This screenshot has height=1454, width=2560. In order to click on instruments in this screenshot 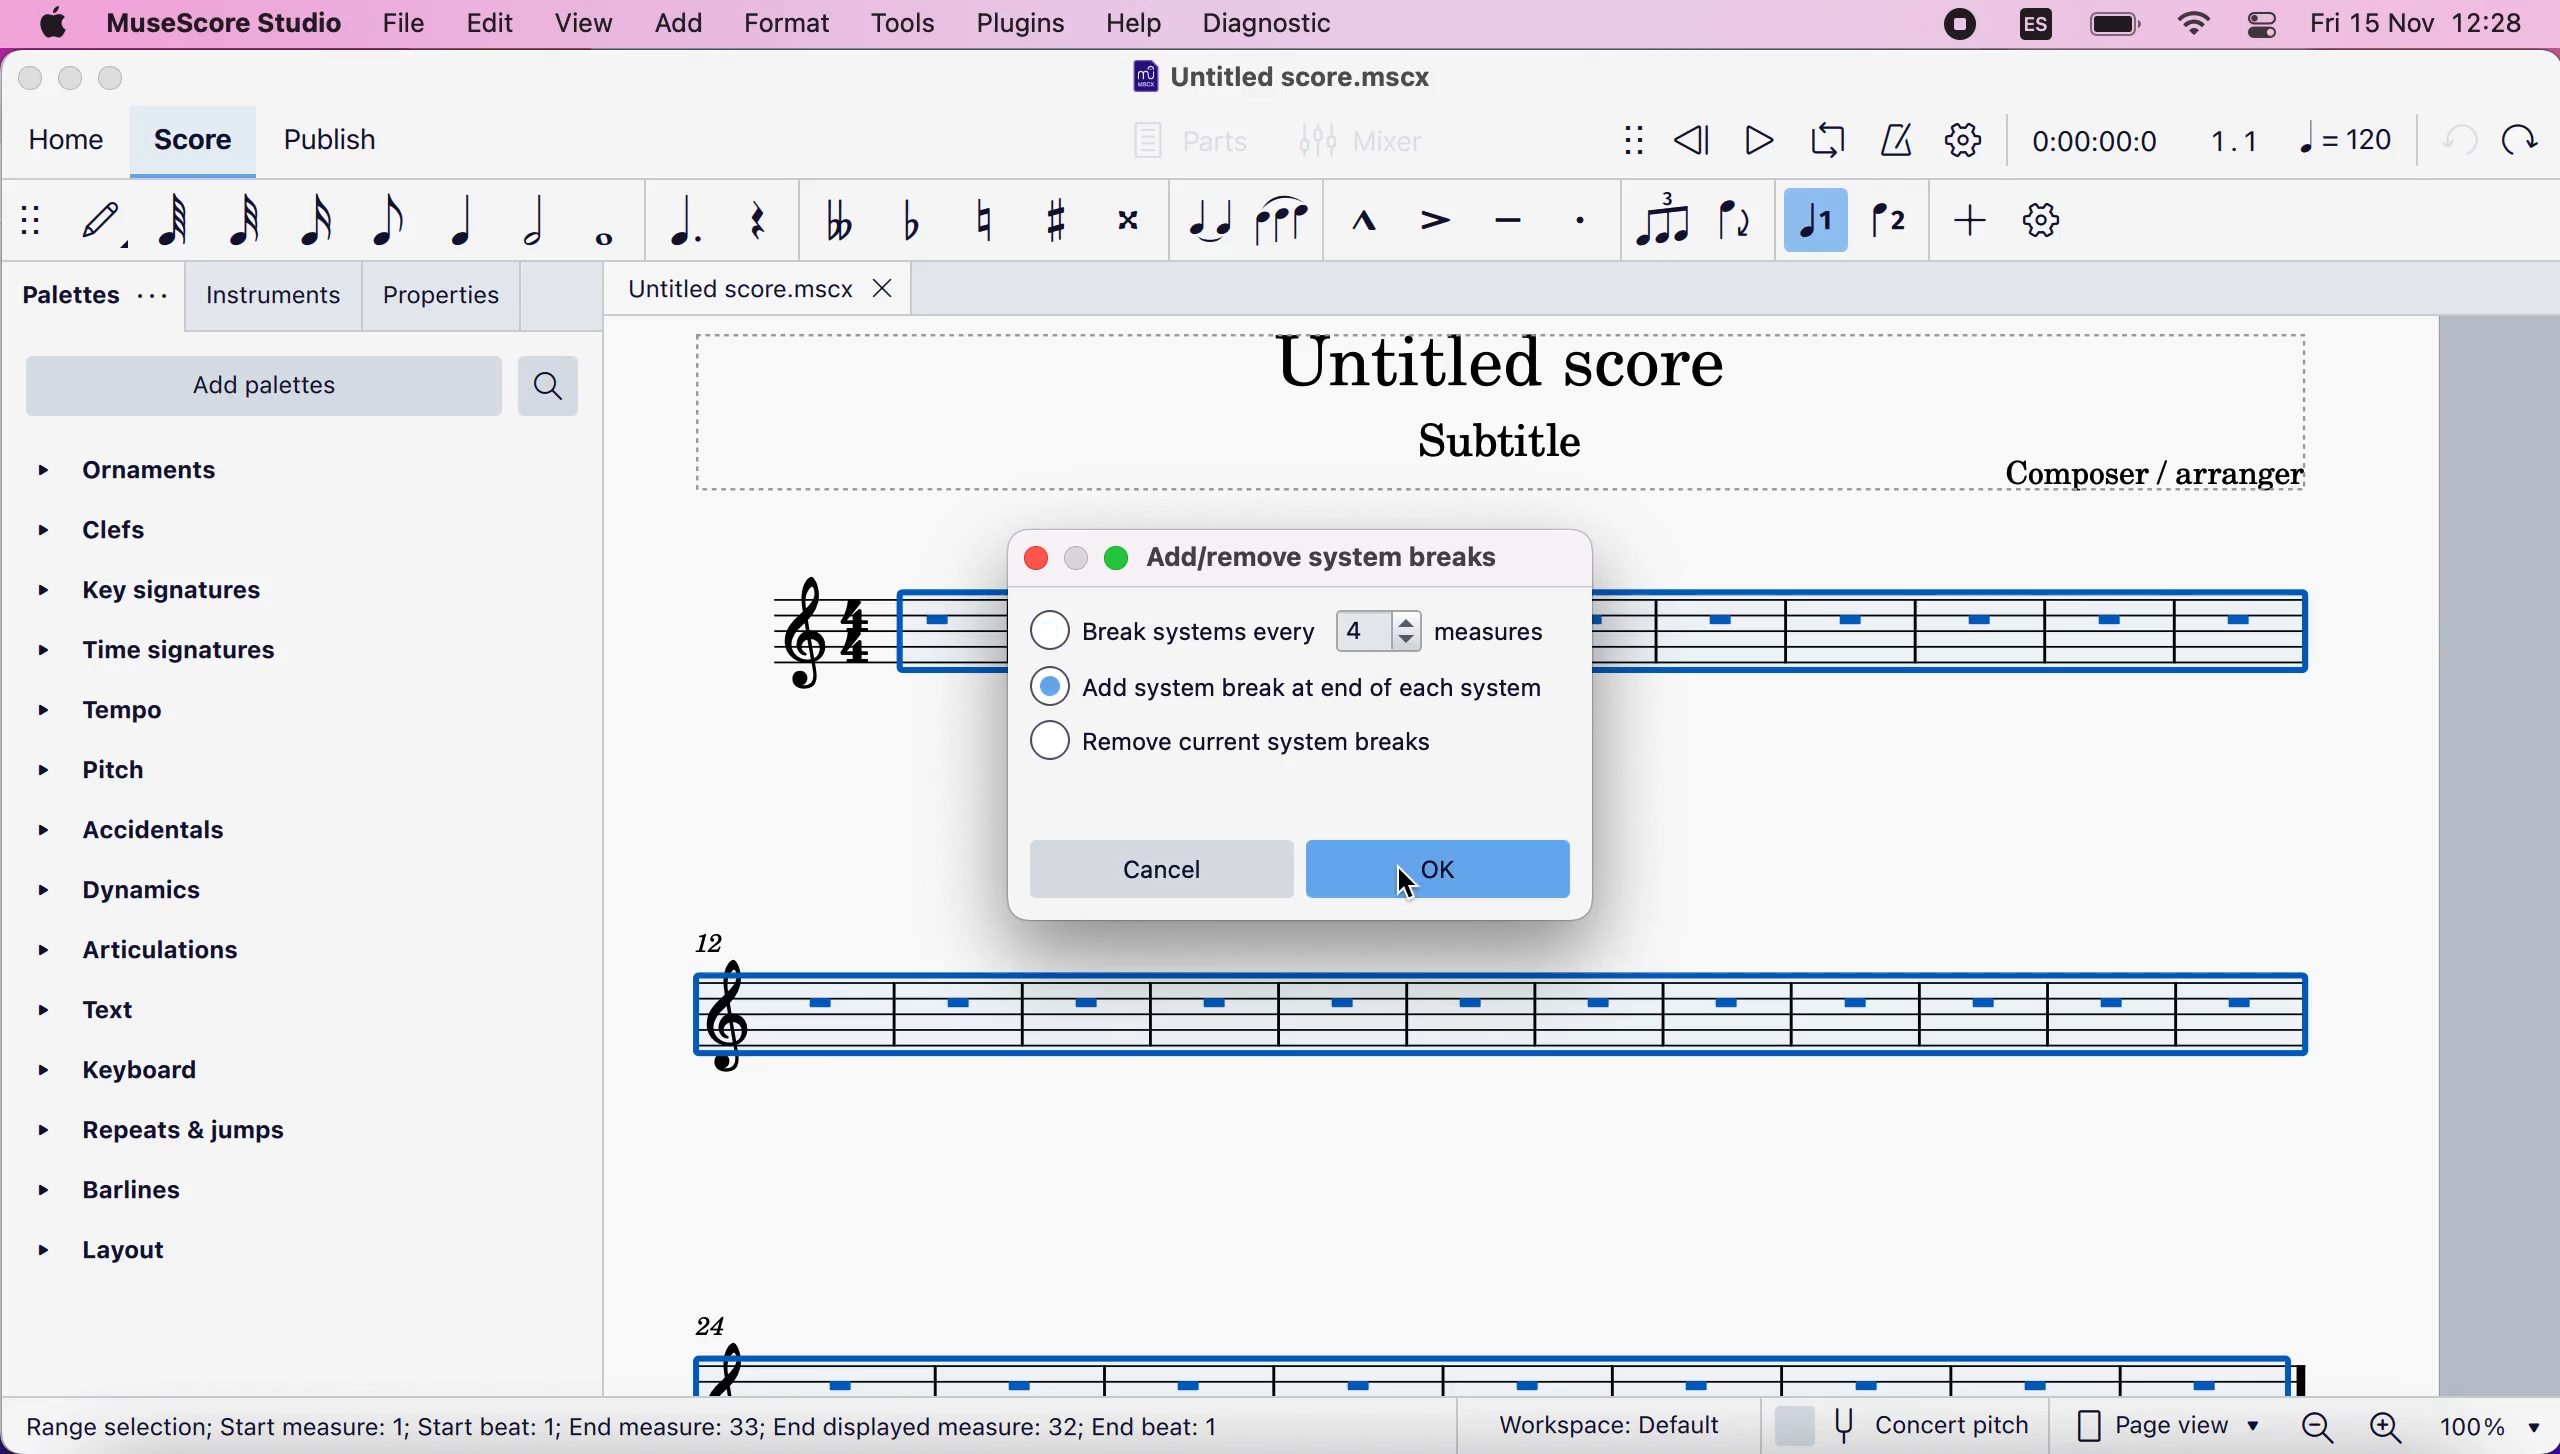, I will do `click(266, 296)`.